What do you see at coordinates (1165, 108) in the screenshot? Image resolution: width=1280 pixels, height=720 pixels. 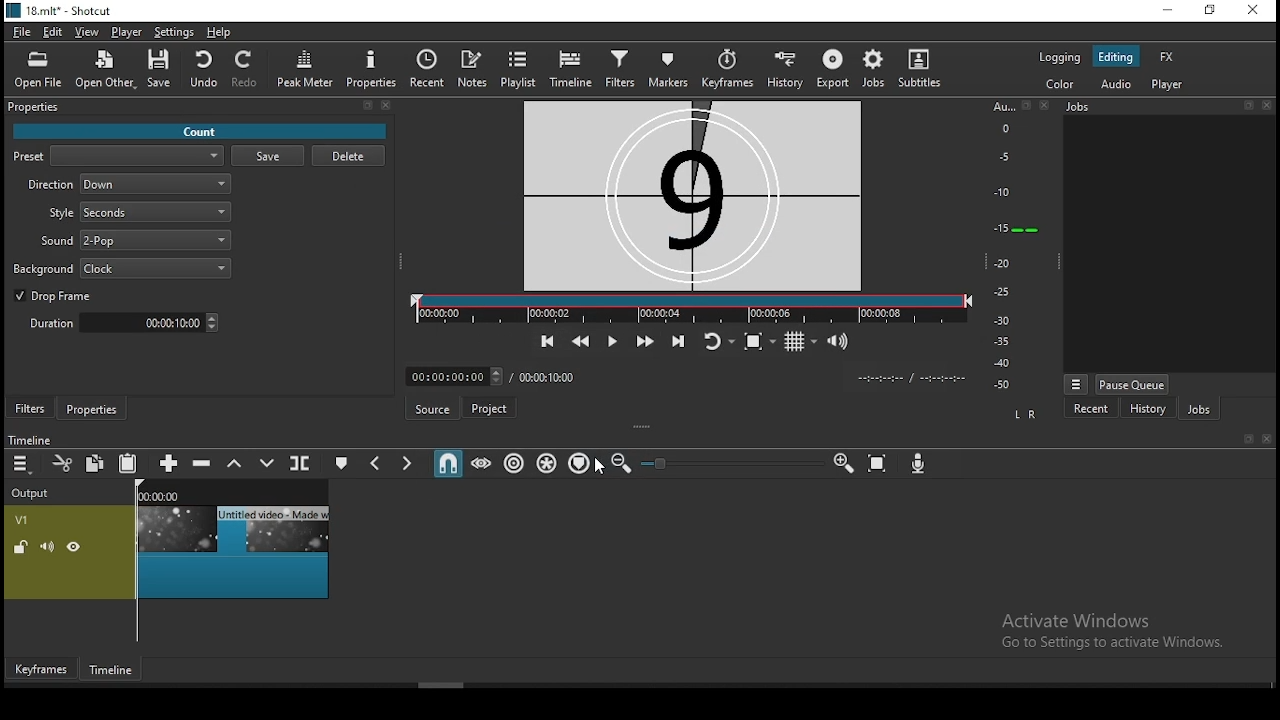 I see `Jobs` at bounding box center [1165, 108].